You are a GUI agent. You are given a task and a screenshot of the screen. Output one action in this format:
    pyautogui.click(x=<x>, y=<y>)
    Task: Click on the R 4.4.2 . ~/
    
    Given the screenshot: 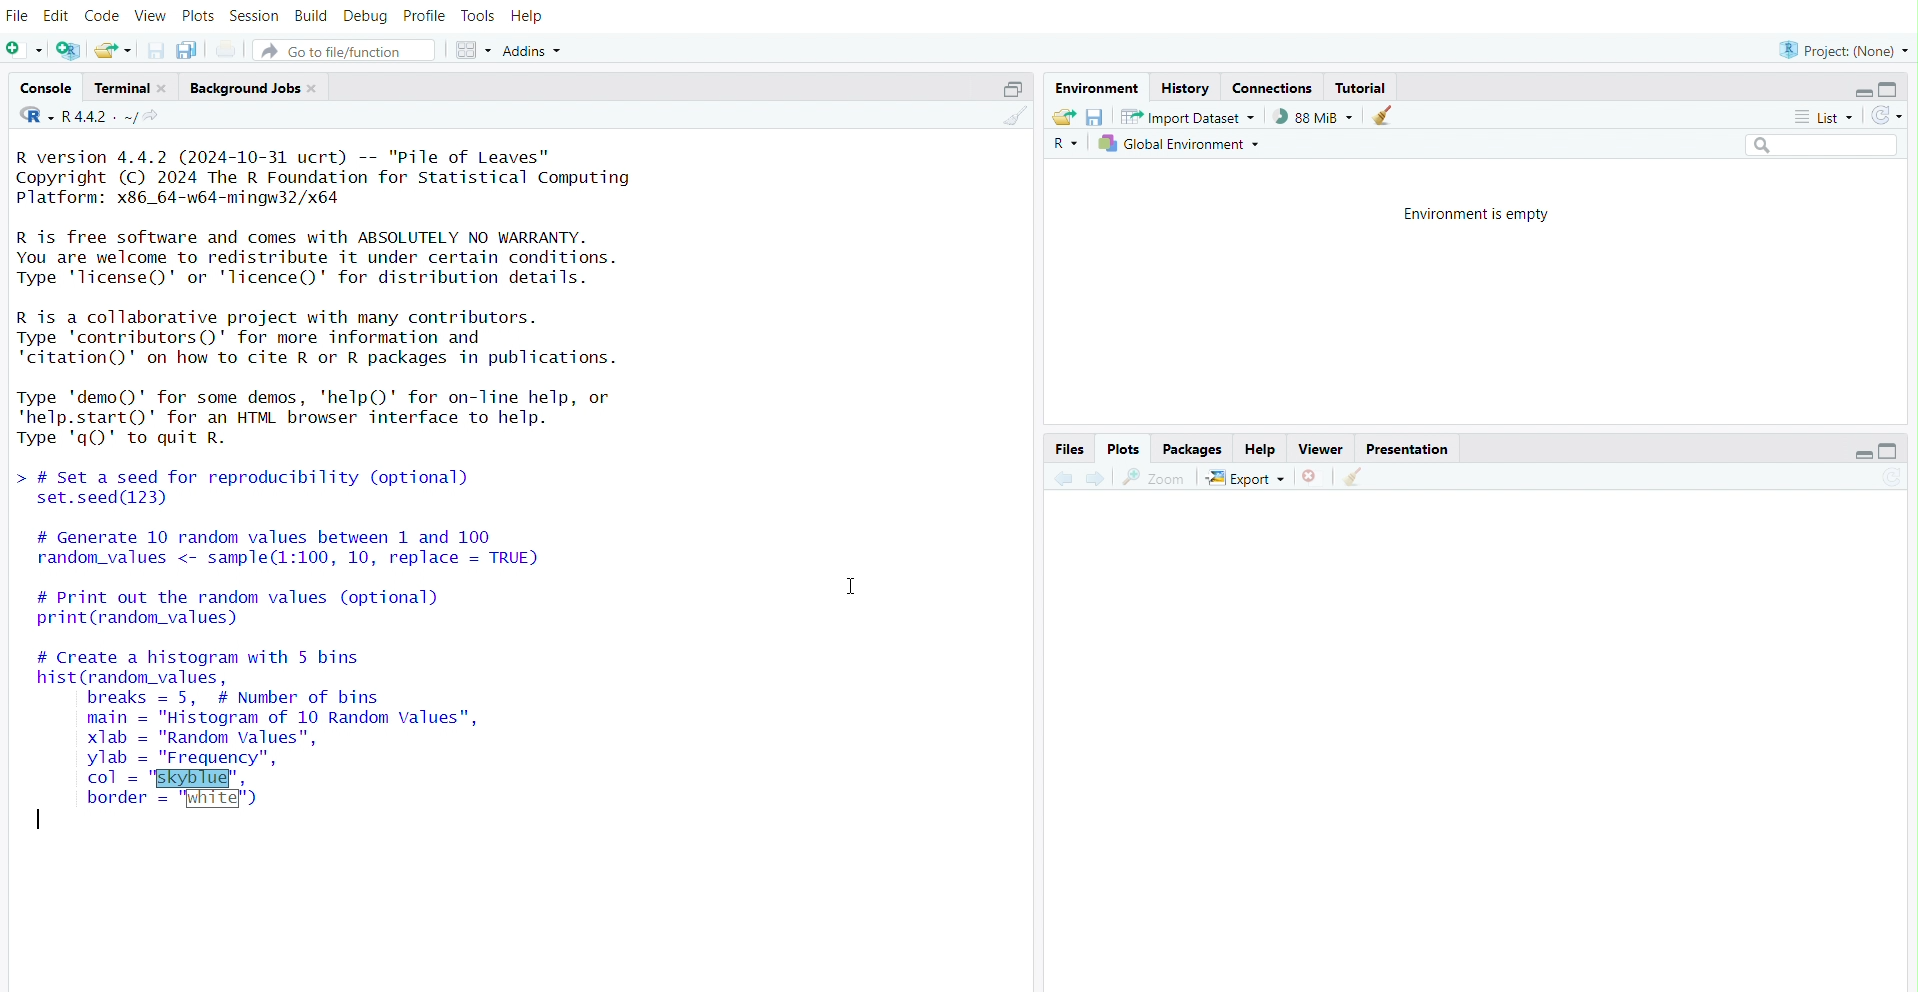 What is the action you would take?
    pyautogui.click(x=102, y=116)
    